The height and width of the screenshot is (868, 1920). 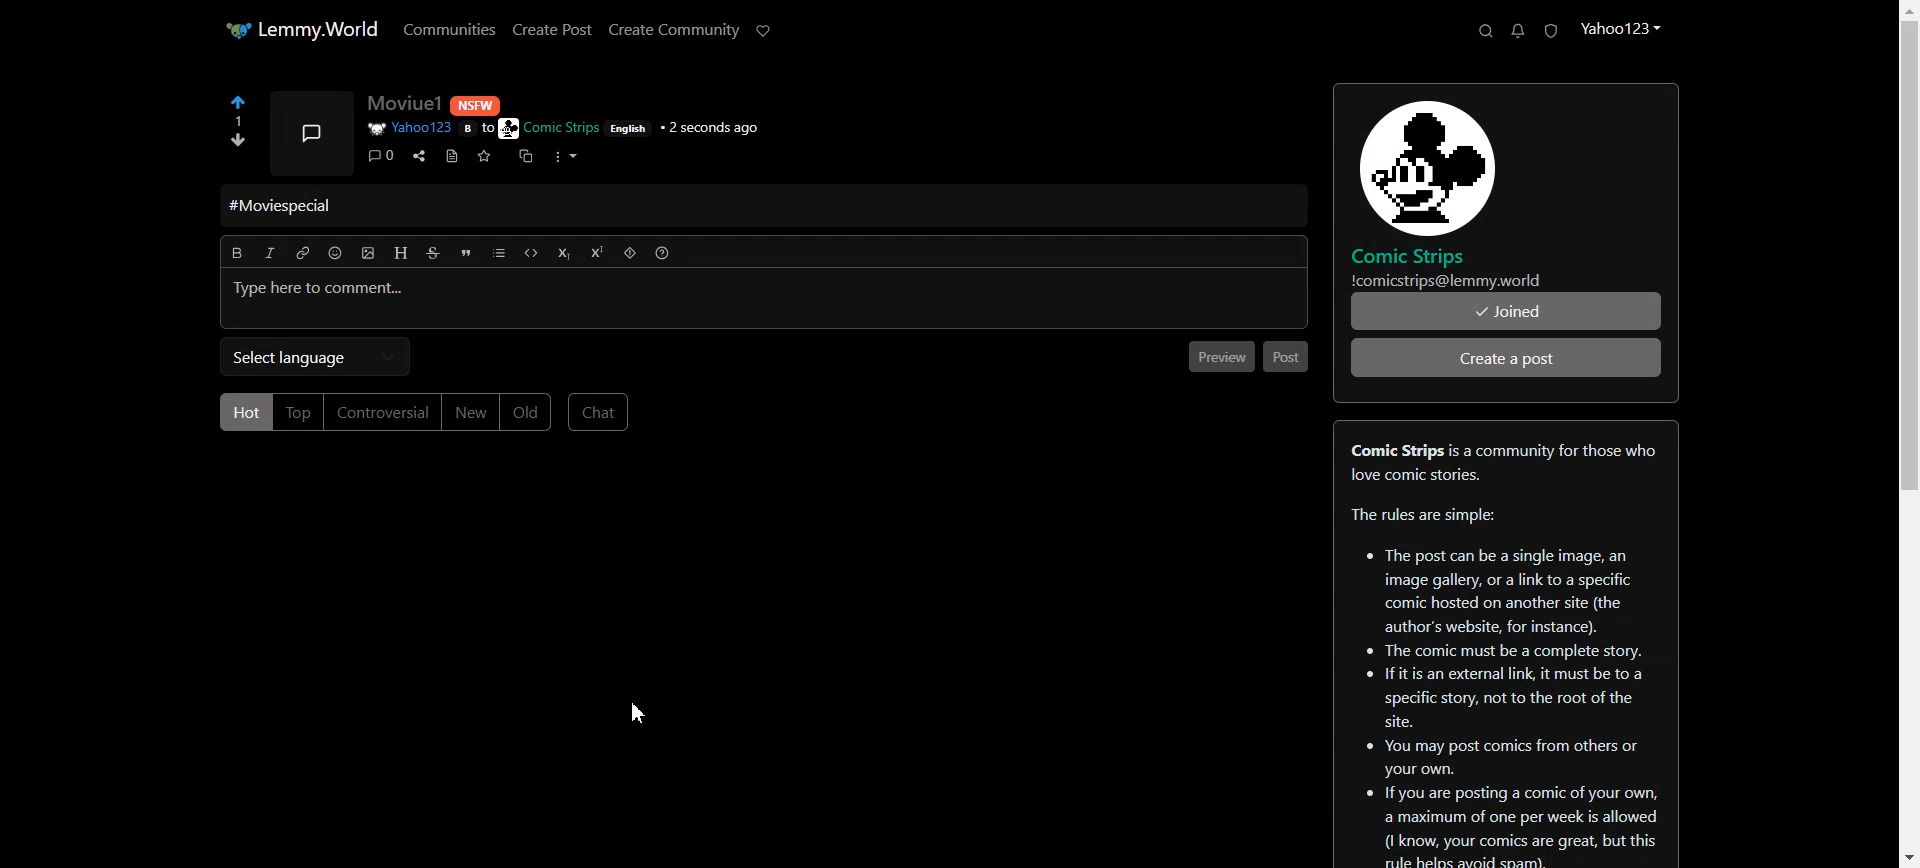 I want to click on Create a Post, so click(x=1506, y=357).